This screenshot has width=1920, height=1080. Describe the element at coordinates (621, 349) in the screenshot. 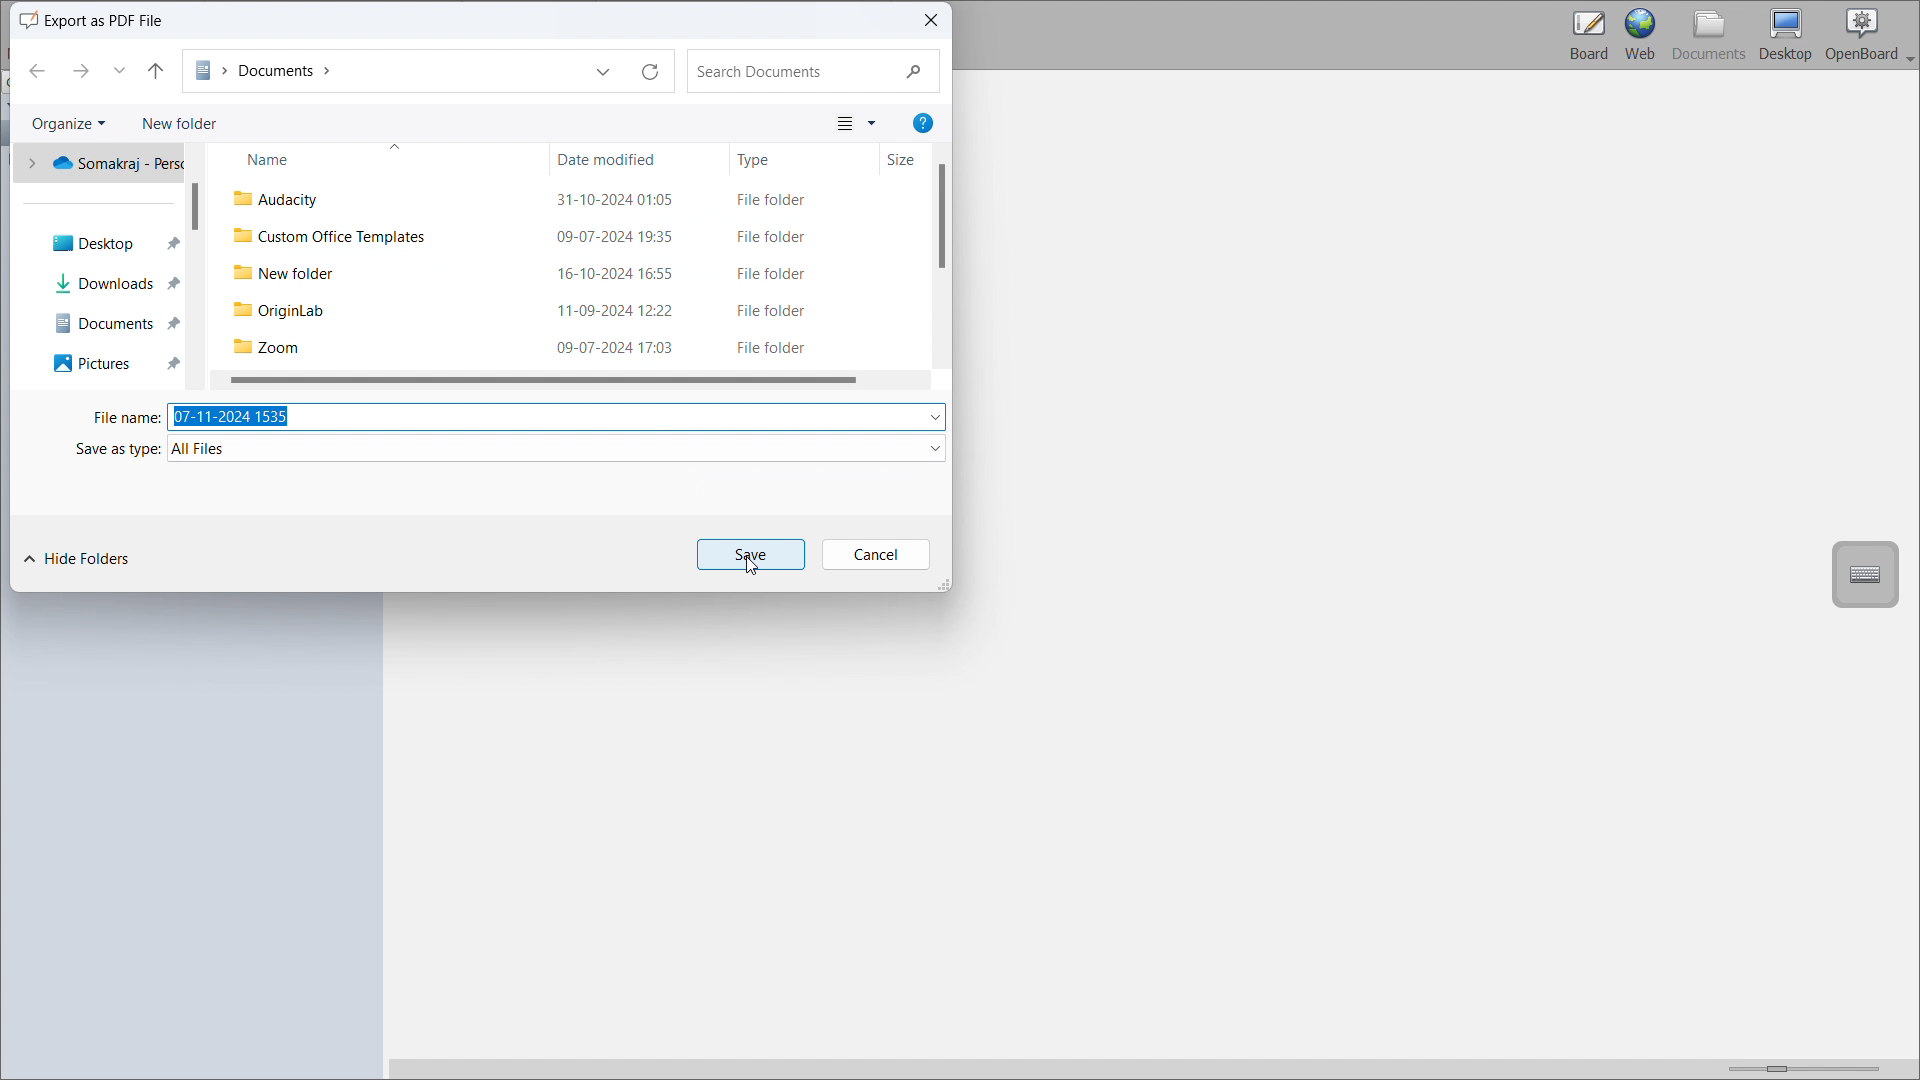

I see `09-07-2024 17:03` at that location.